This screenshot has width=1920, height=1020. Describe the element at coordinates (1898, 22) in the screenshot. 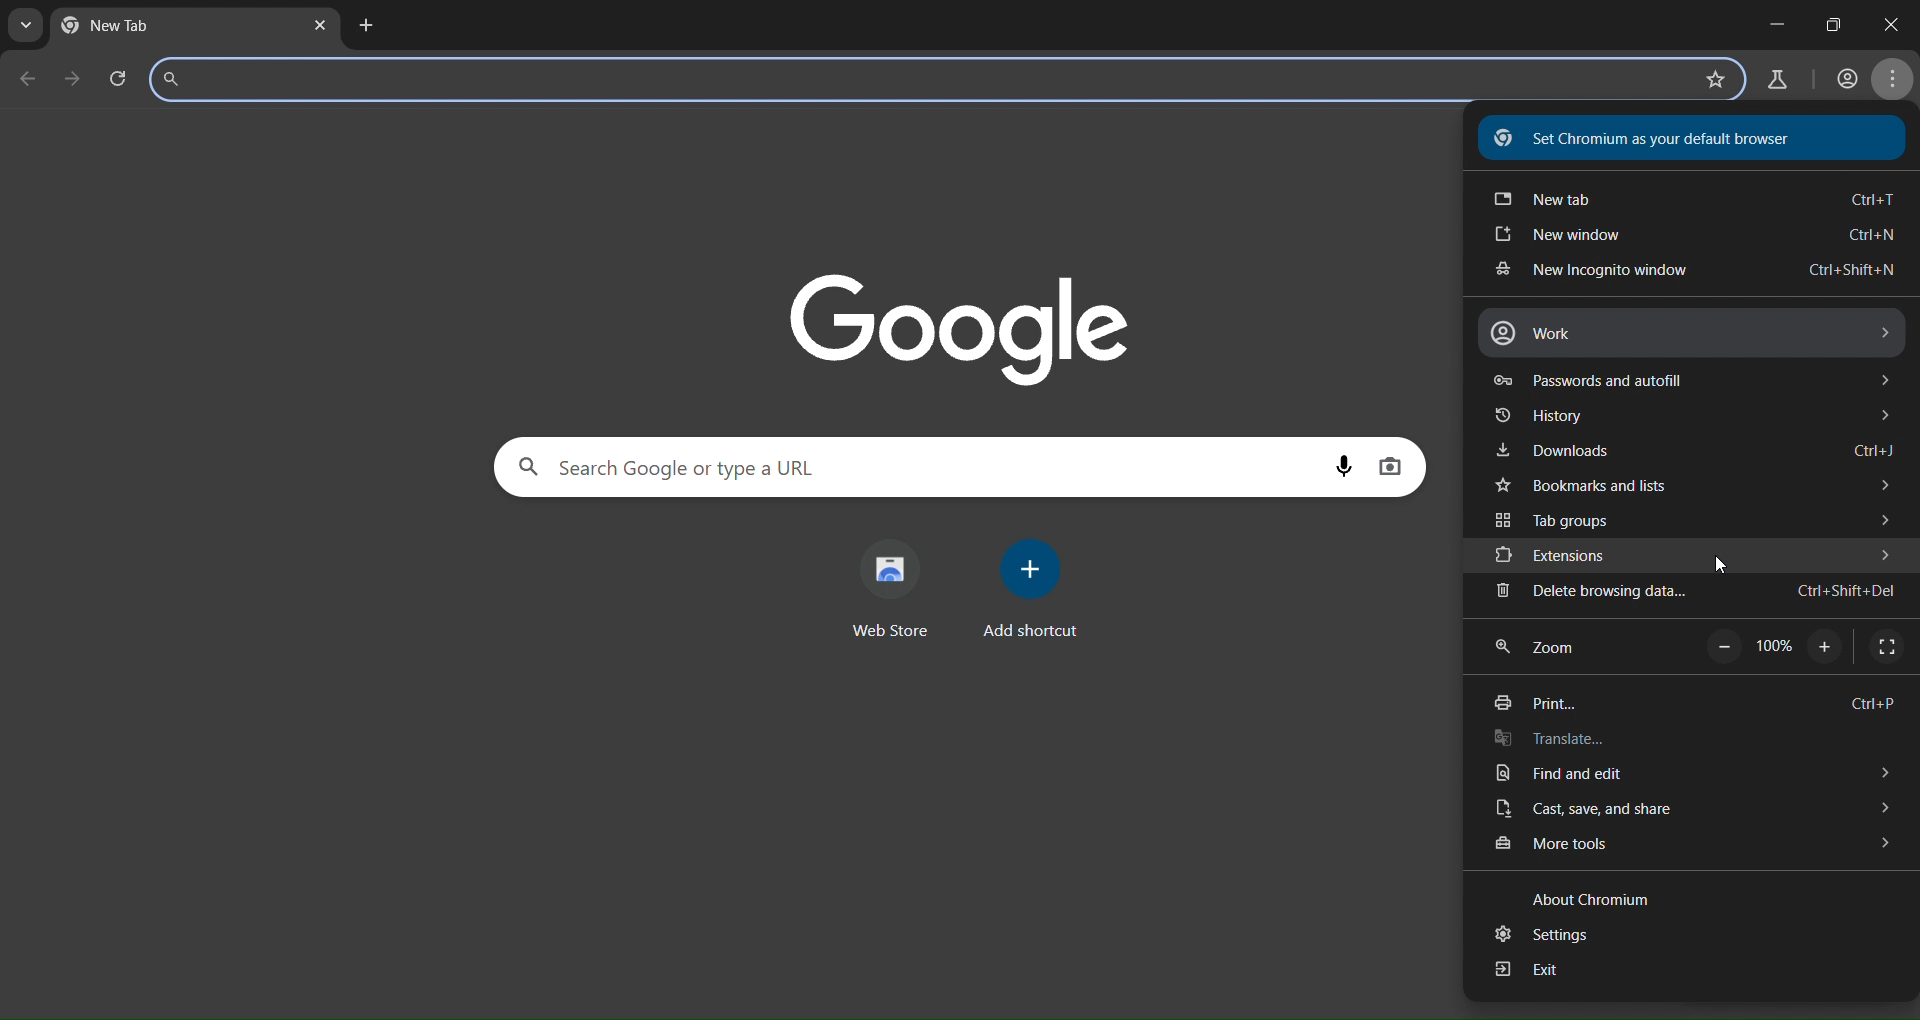

I see `maximize` at that location.